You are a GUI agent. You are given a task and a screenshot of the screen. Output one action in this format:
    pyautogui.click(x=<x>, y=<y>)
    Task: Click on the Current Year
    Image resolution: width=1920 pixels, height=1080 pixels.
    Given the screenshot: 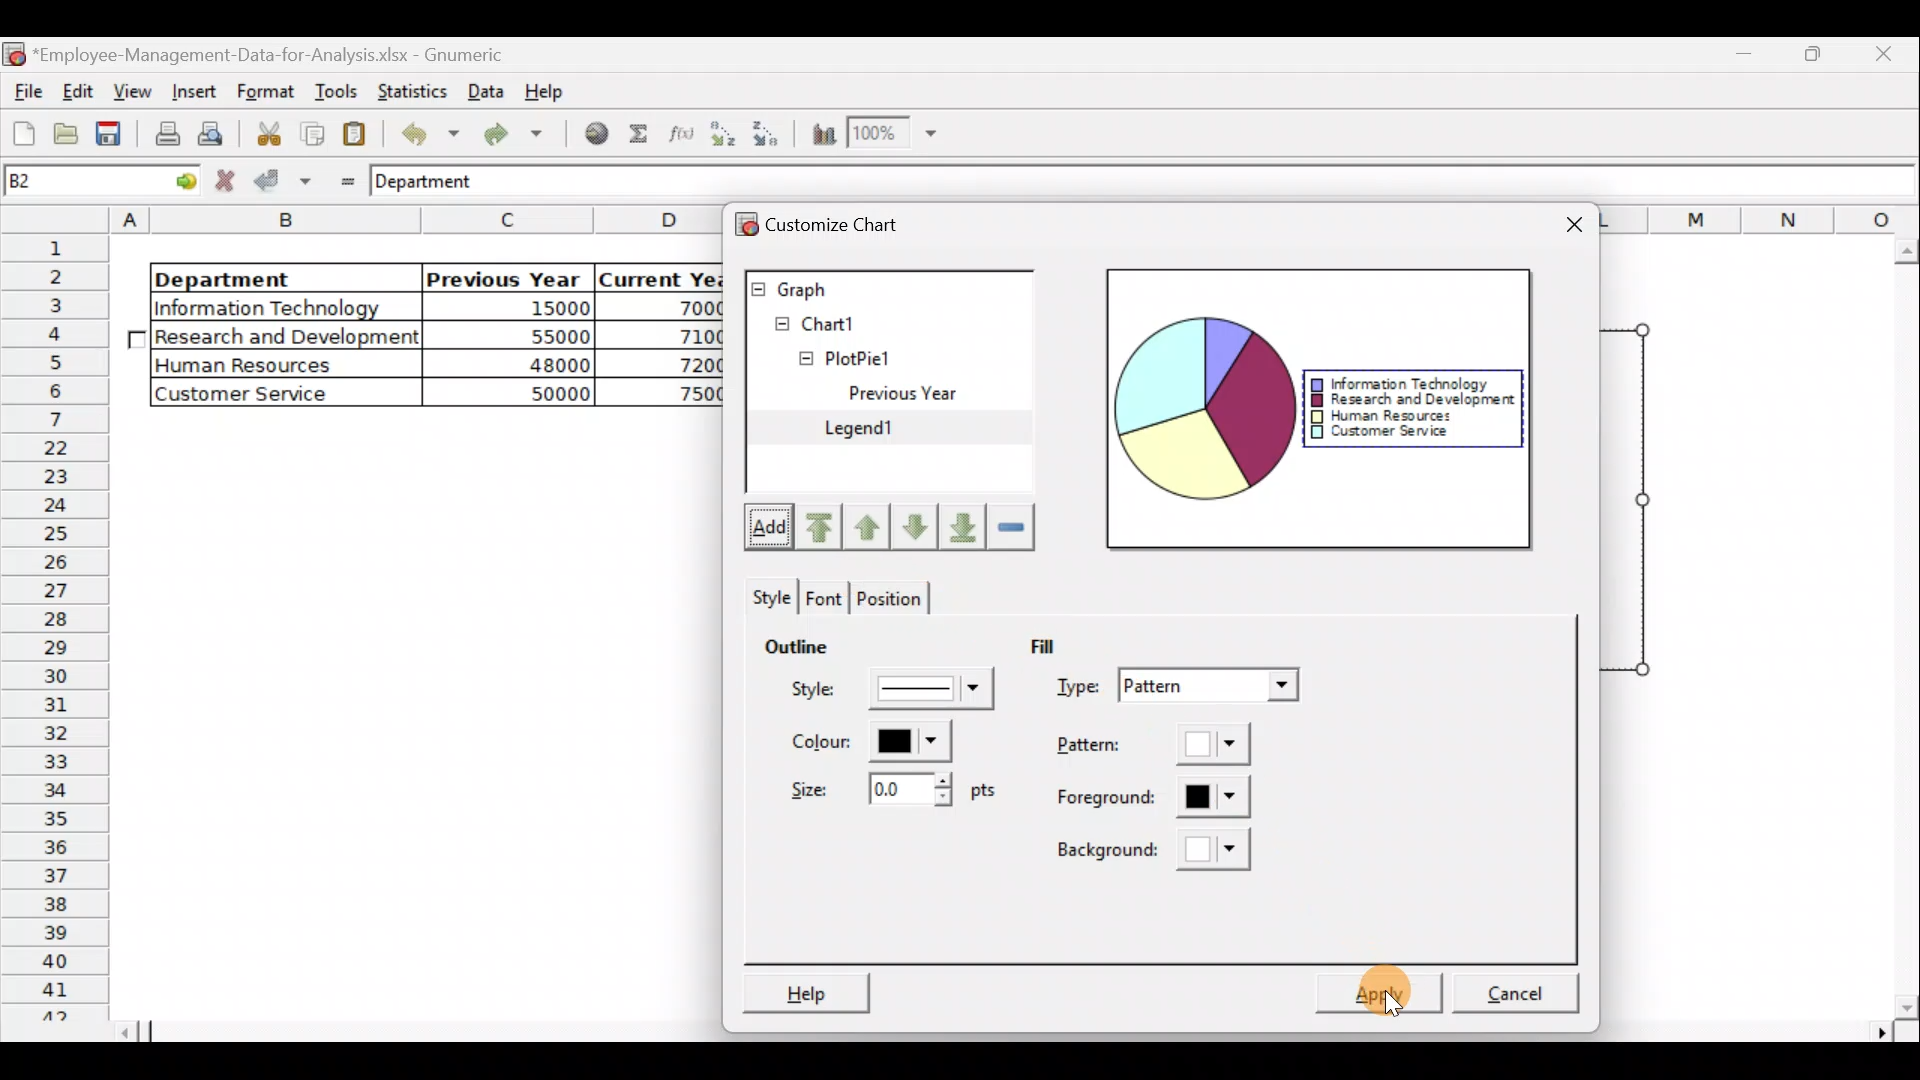 What is the action you would take?
    pyautogui.click(x=660, y=277)
    